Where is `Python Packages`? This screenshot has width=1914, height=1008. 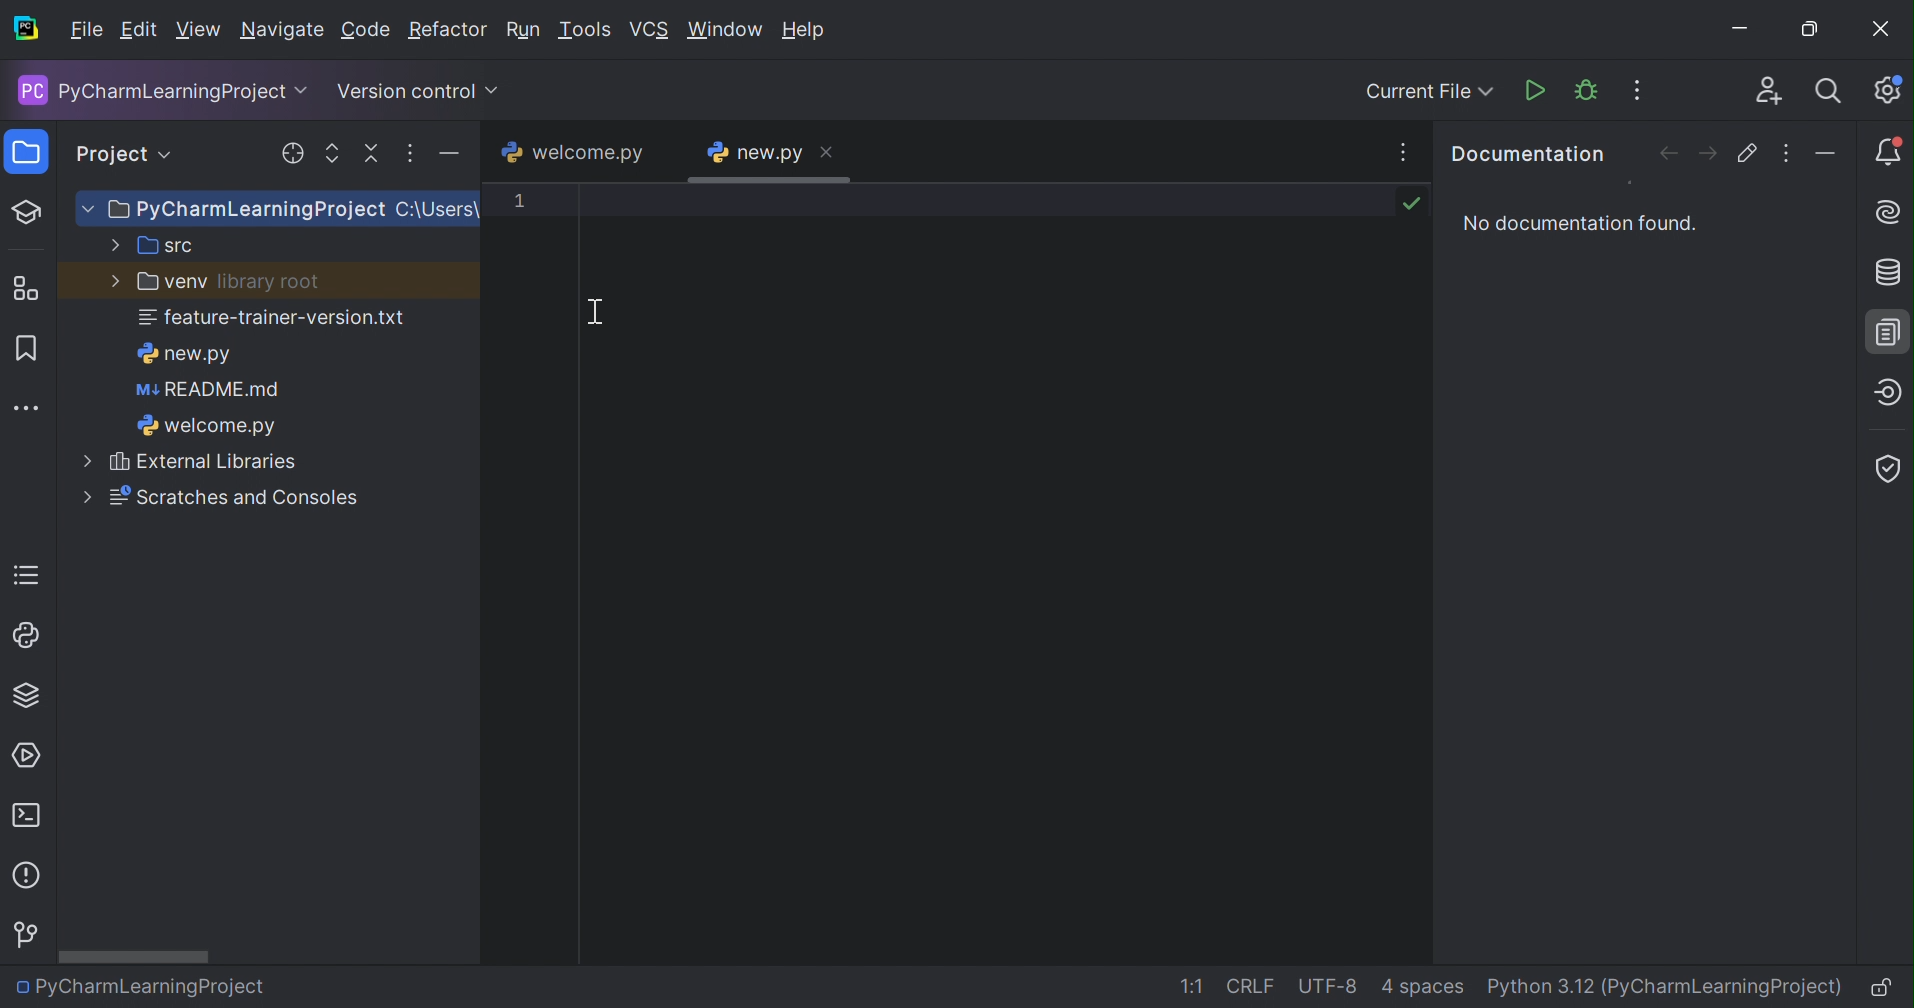
Python Packages is located at coordinates (24, 698).